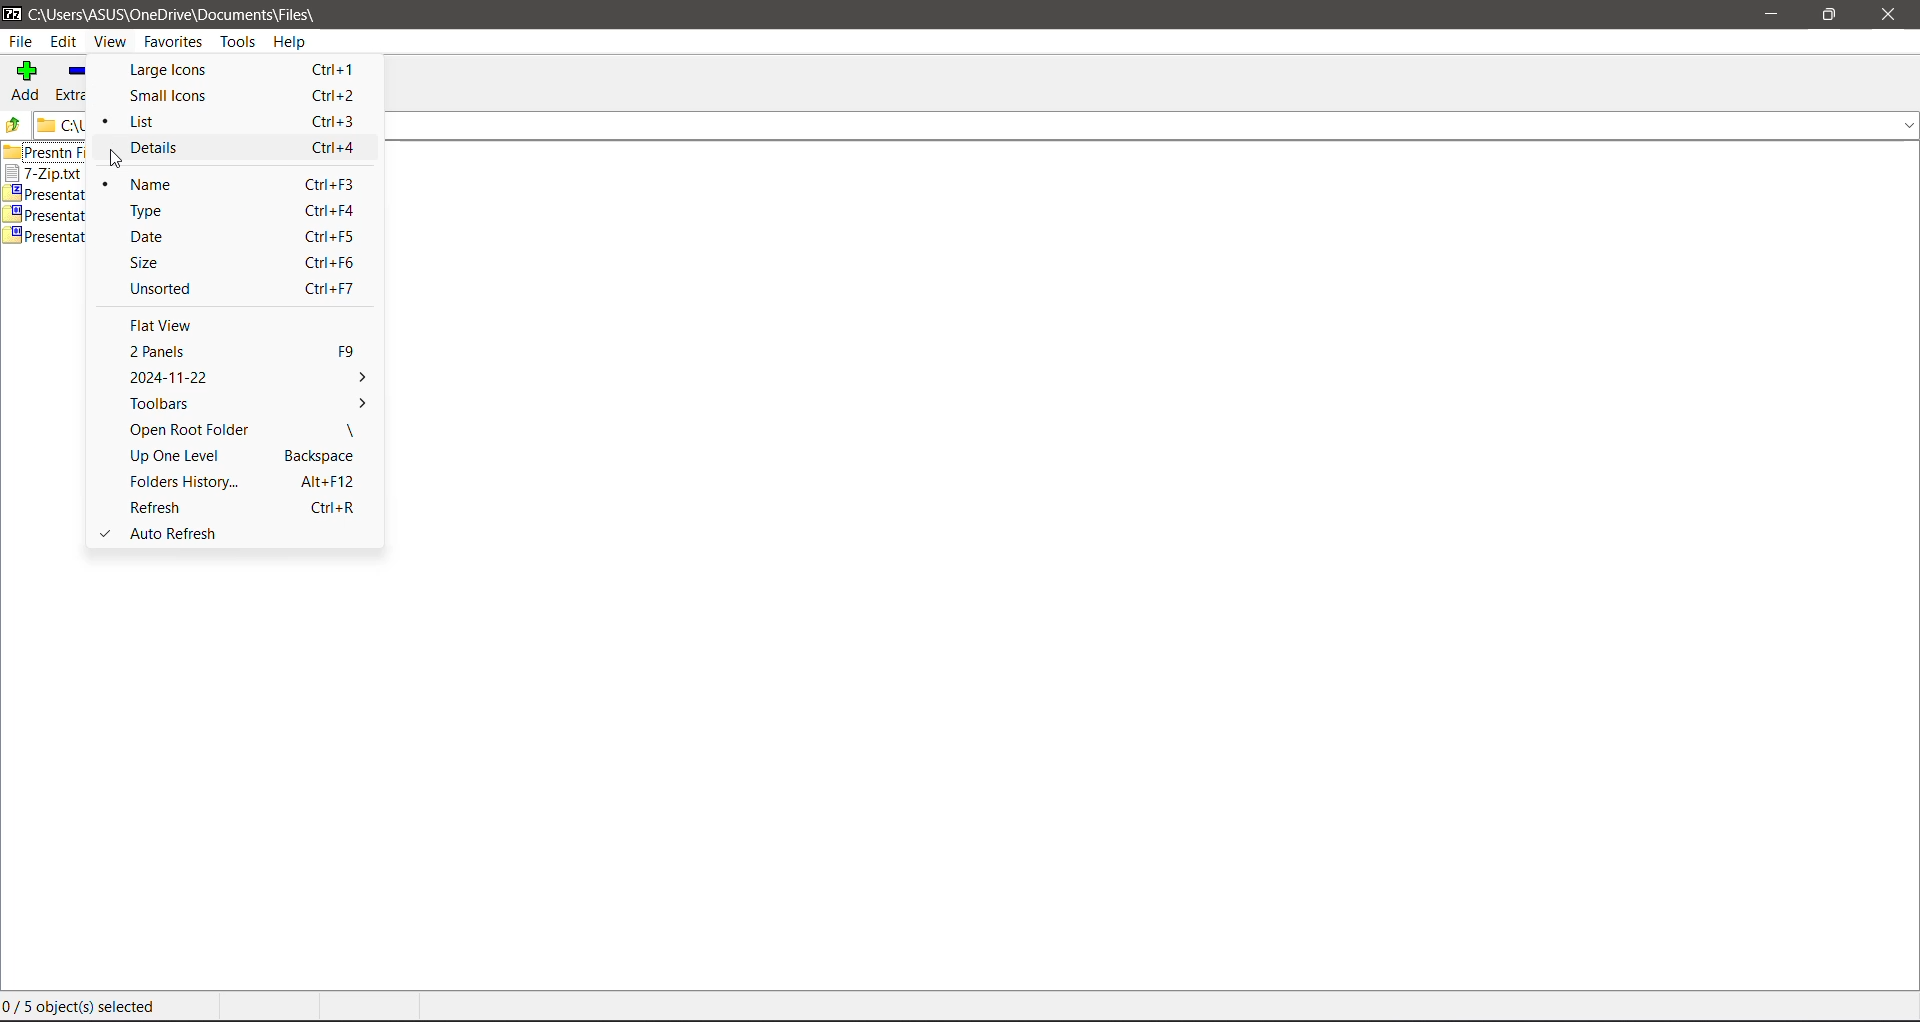 This screenshot has height=1022, width=1920. What do you see at coordinates (1888, 16) in the screenshot?
I see `Close` at bounding box center [1888, 16].